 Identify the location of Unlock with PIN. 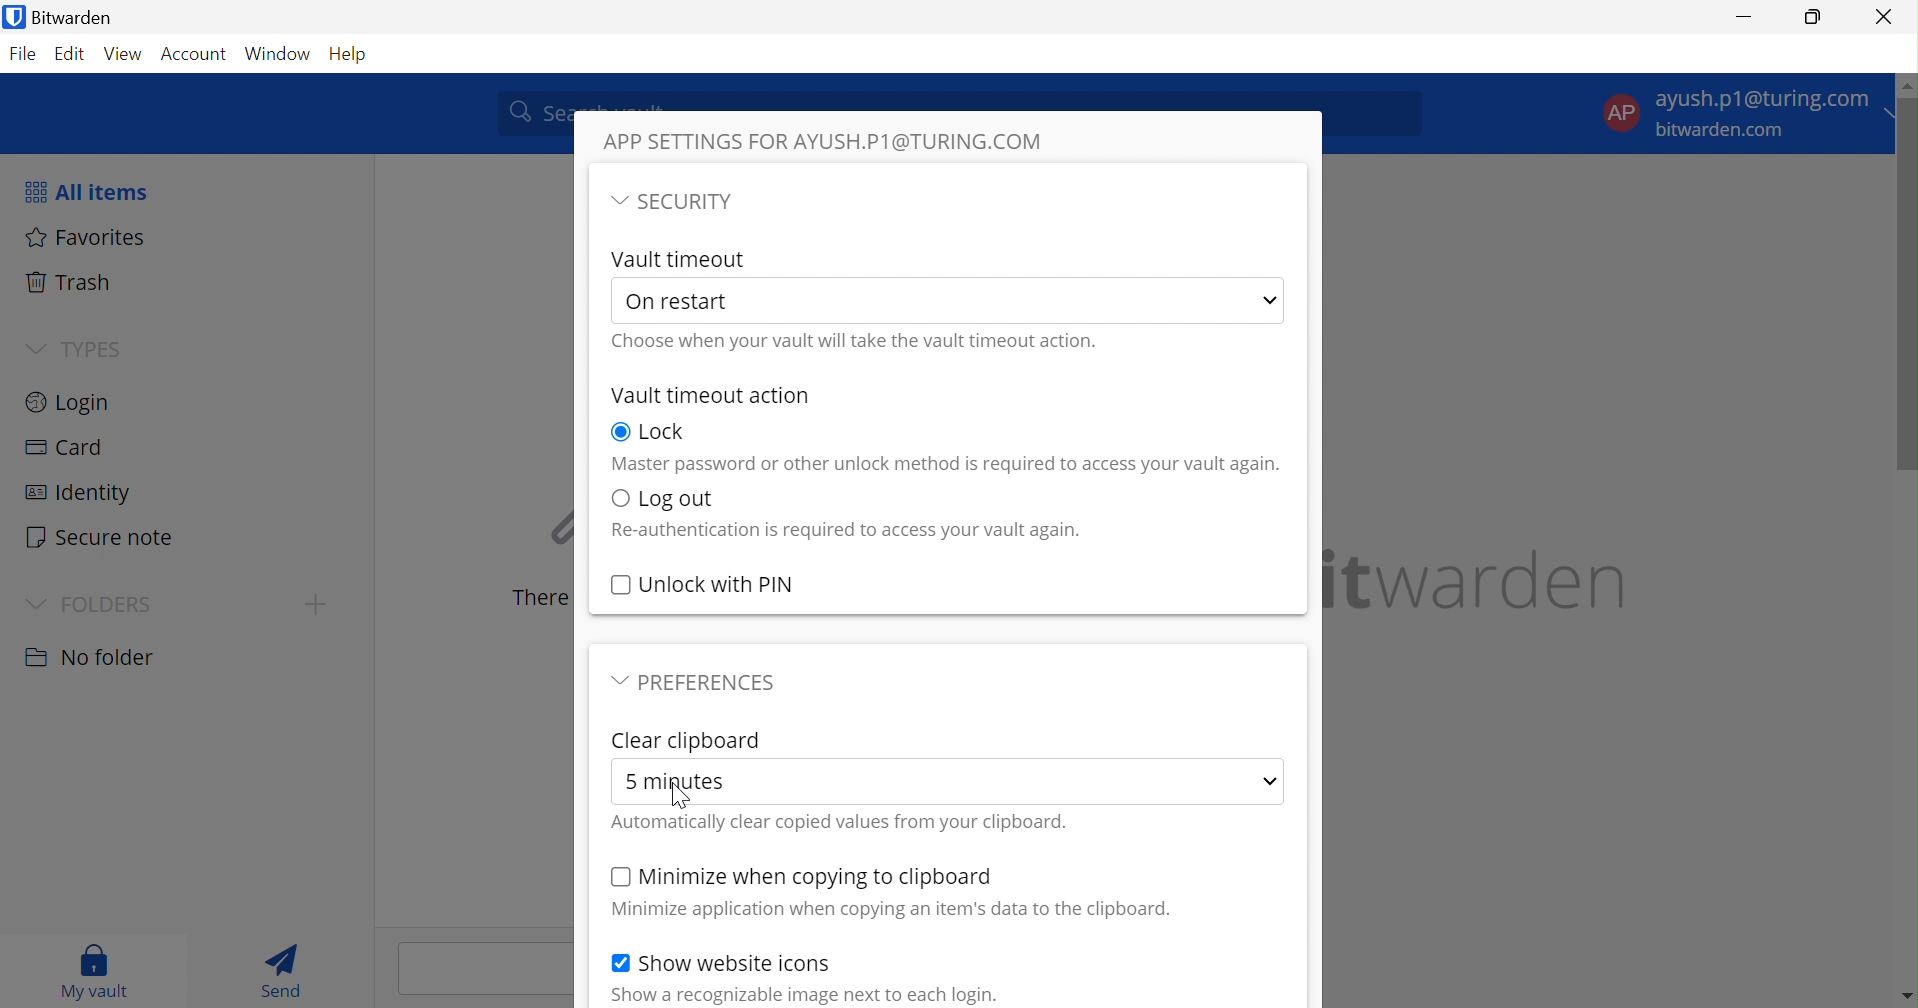
(721, 583).